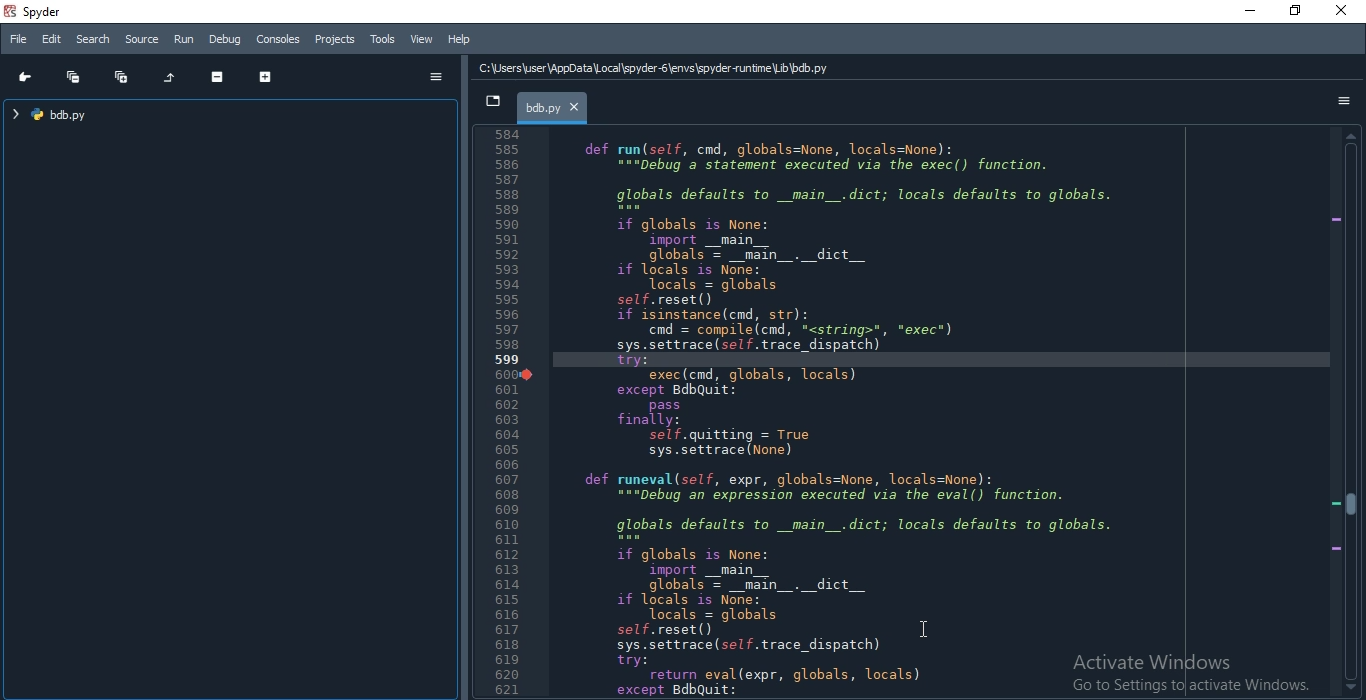 Image resolution: width=1366 pixels, height=700 pixels. What do you see at coordinates (72, 77) in the screenshot?
I see `Collapse all` at bounding box center [72, 77].